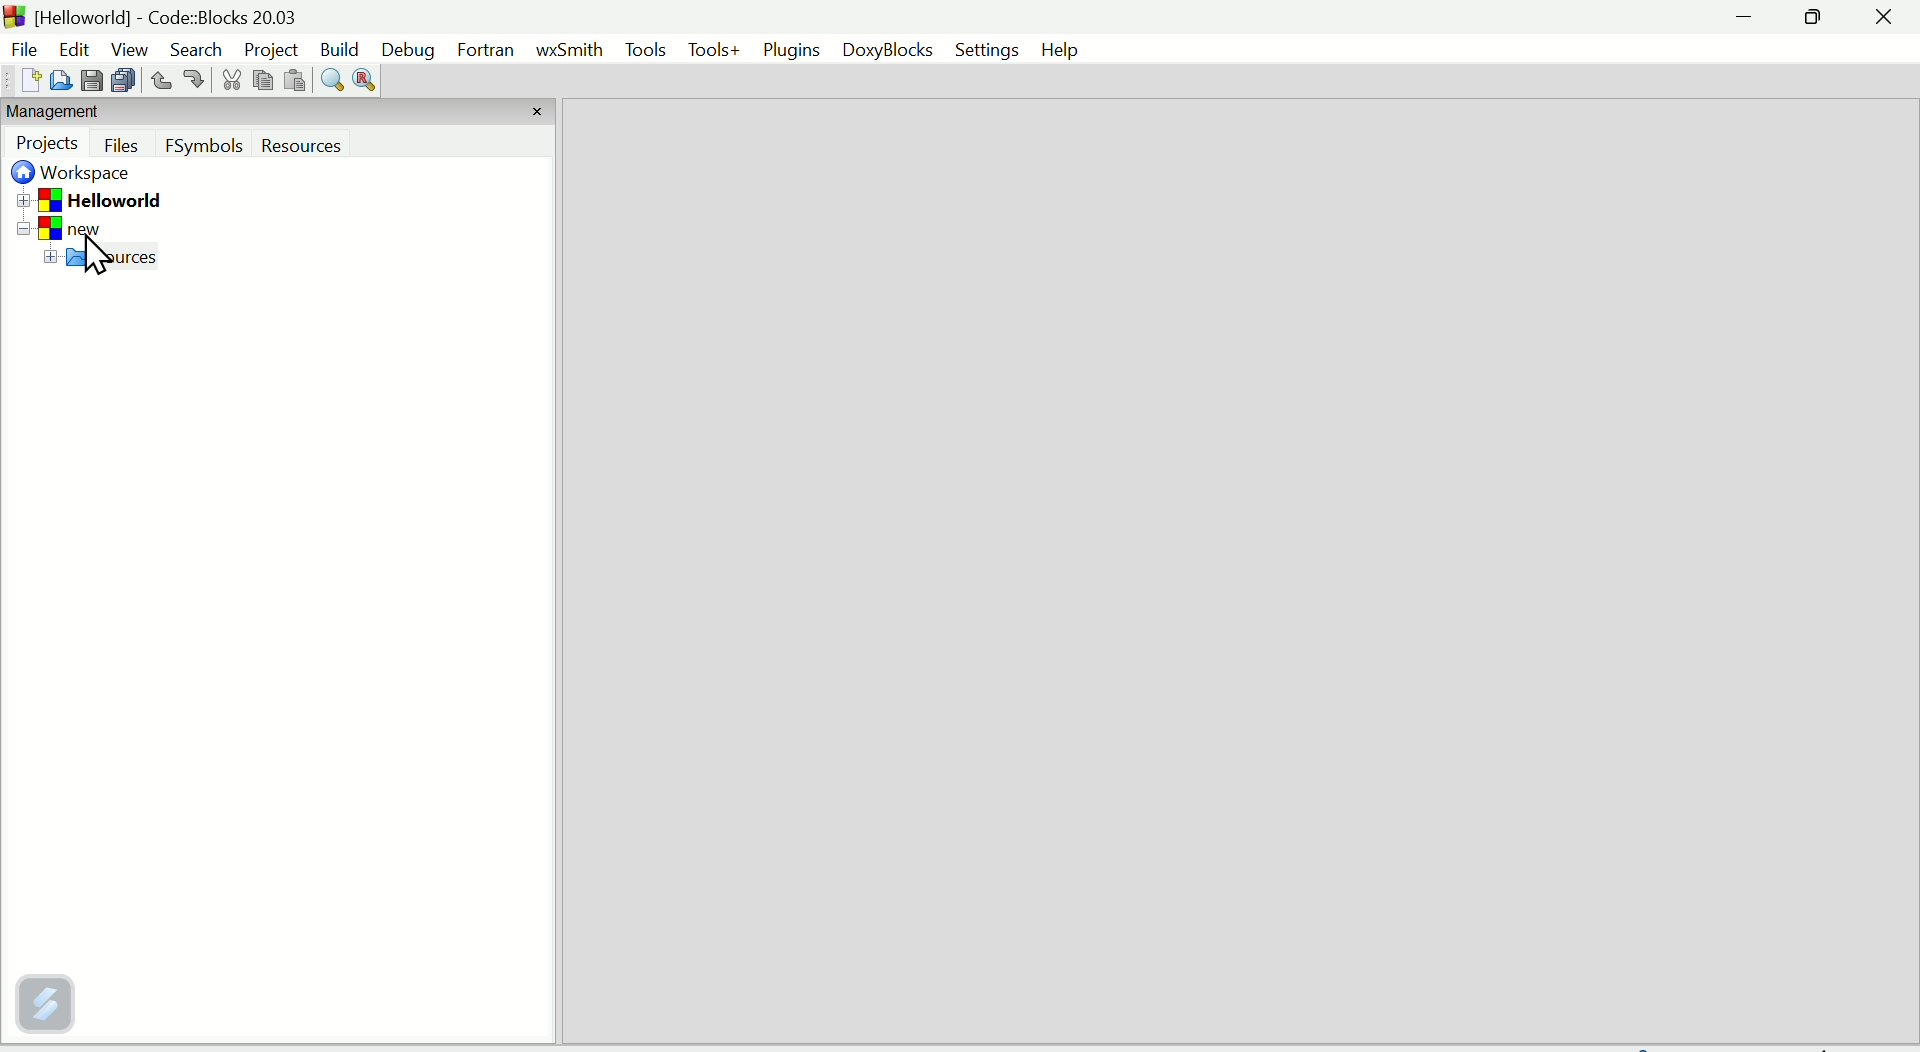  I want to click on Debug , so click(408, 48).